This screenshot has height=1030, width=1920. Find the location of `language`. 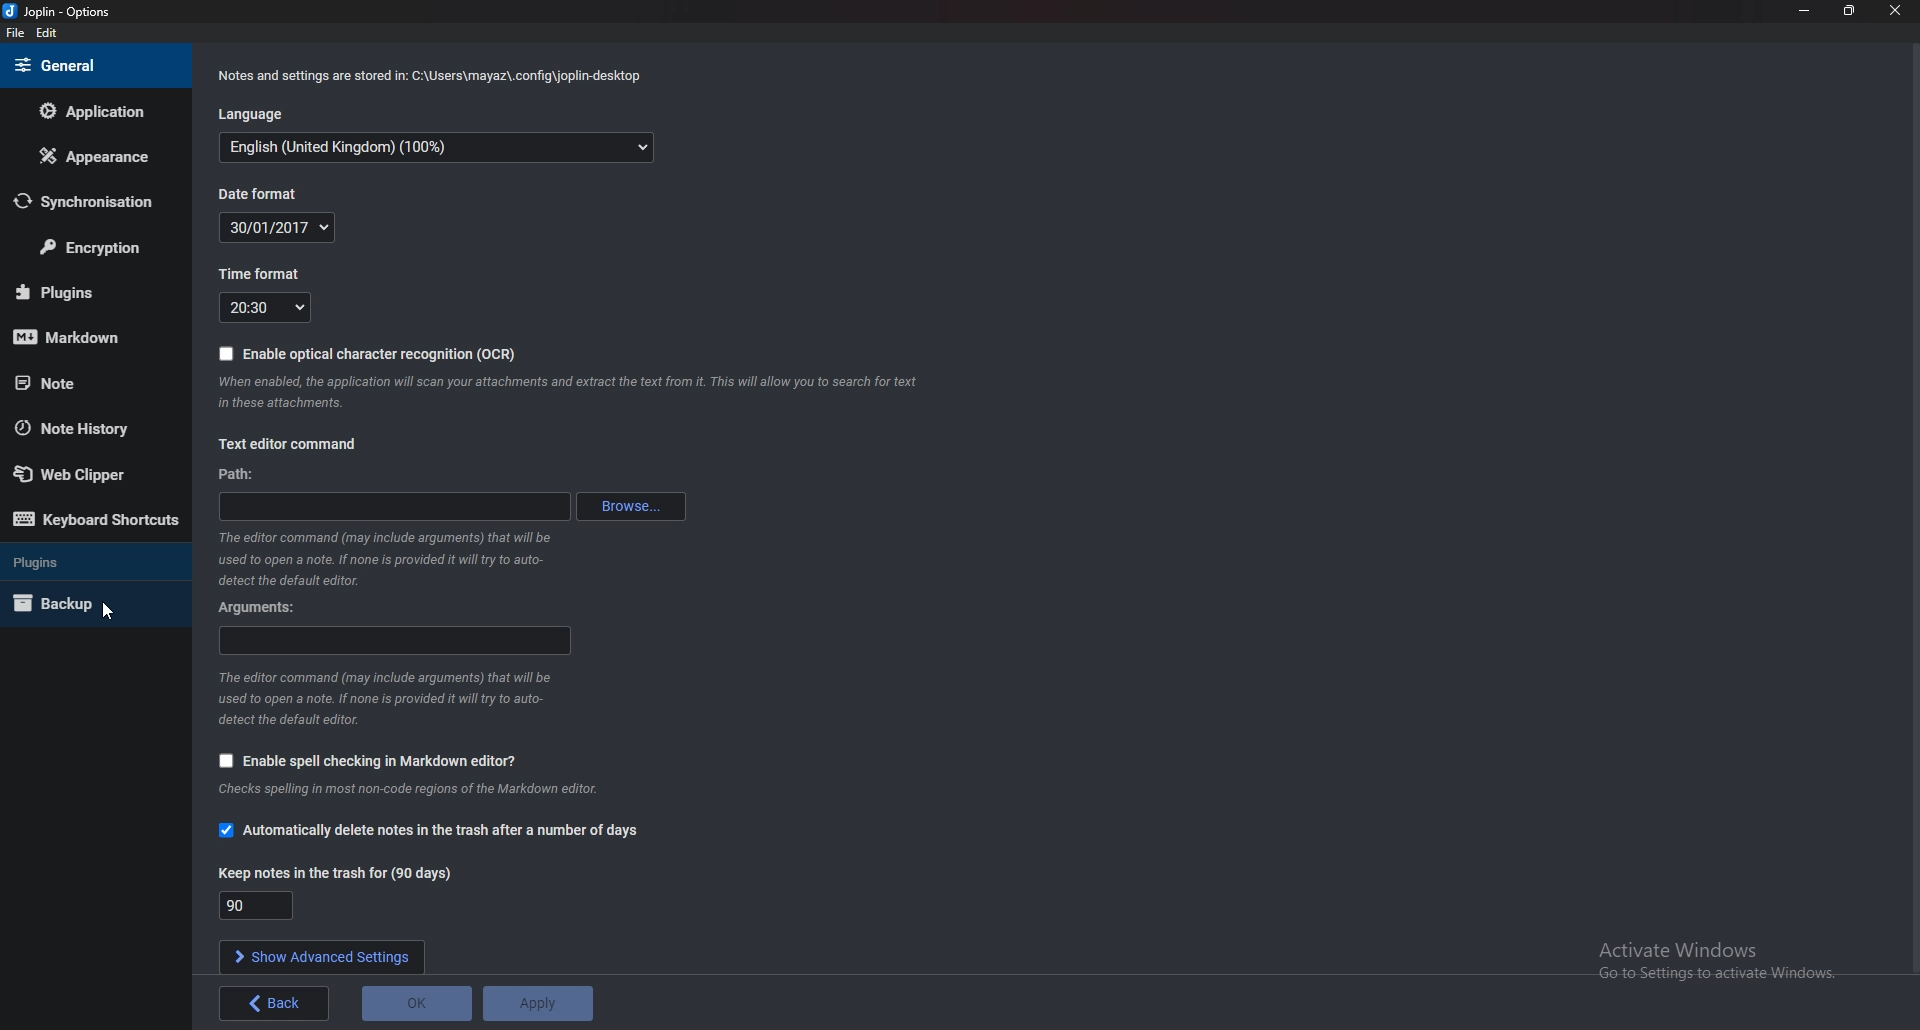

language is located at coordinates (442, 146).